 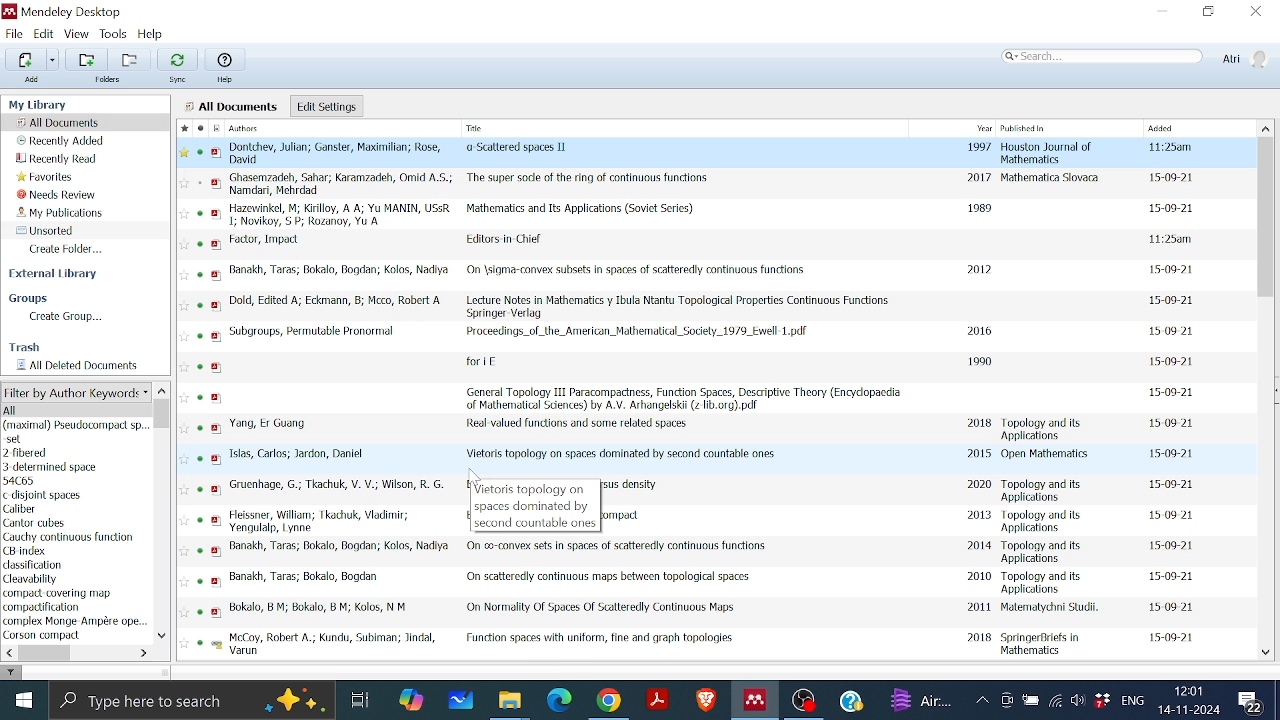 What do you see at coordinates (61, 231) in the screenshot?
I see `Unsorted` at bounding box center [61, 231].